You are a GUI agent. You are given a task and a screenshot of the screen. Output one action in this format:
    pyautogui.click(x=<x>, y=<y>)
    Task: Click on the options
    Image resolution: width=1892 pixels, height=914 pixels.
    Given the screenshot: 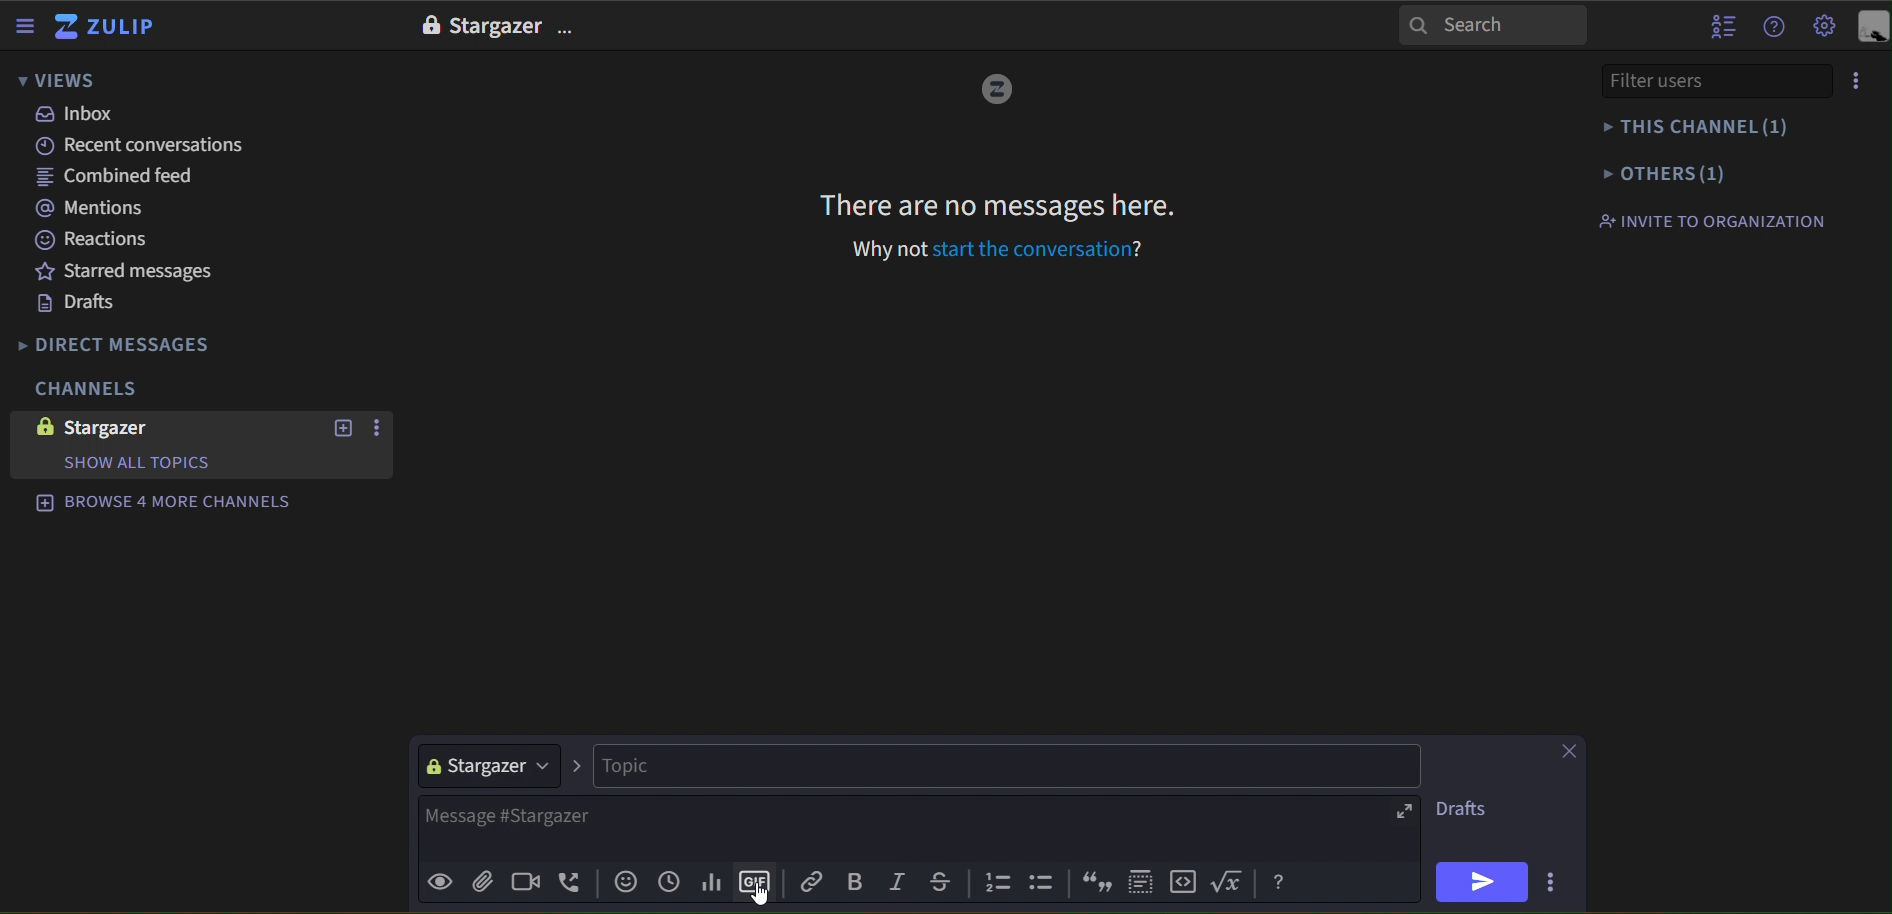 What is the action you would take?
    pyautogui.click(x=569, y=30)
    